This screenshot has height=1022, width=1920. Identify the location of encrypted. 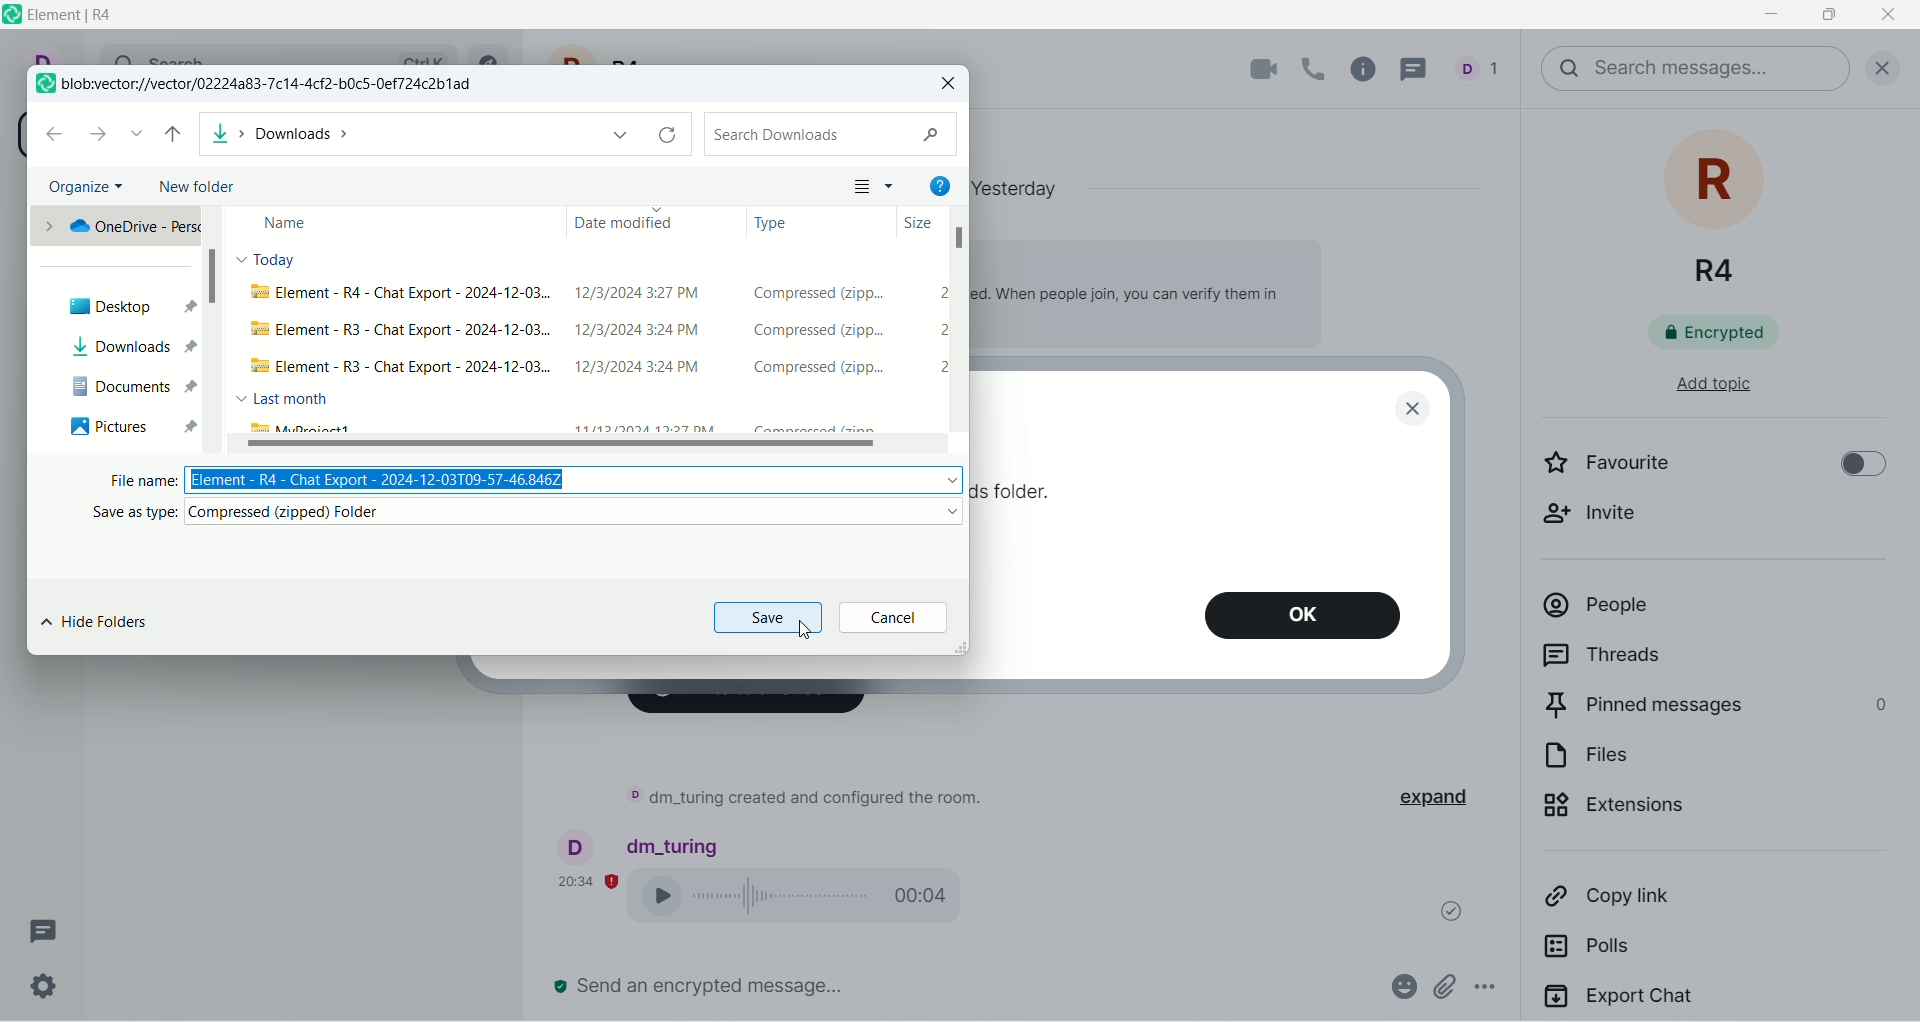
(1729, 337).